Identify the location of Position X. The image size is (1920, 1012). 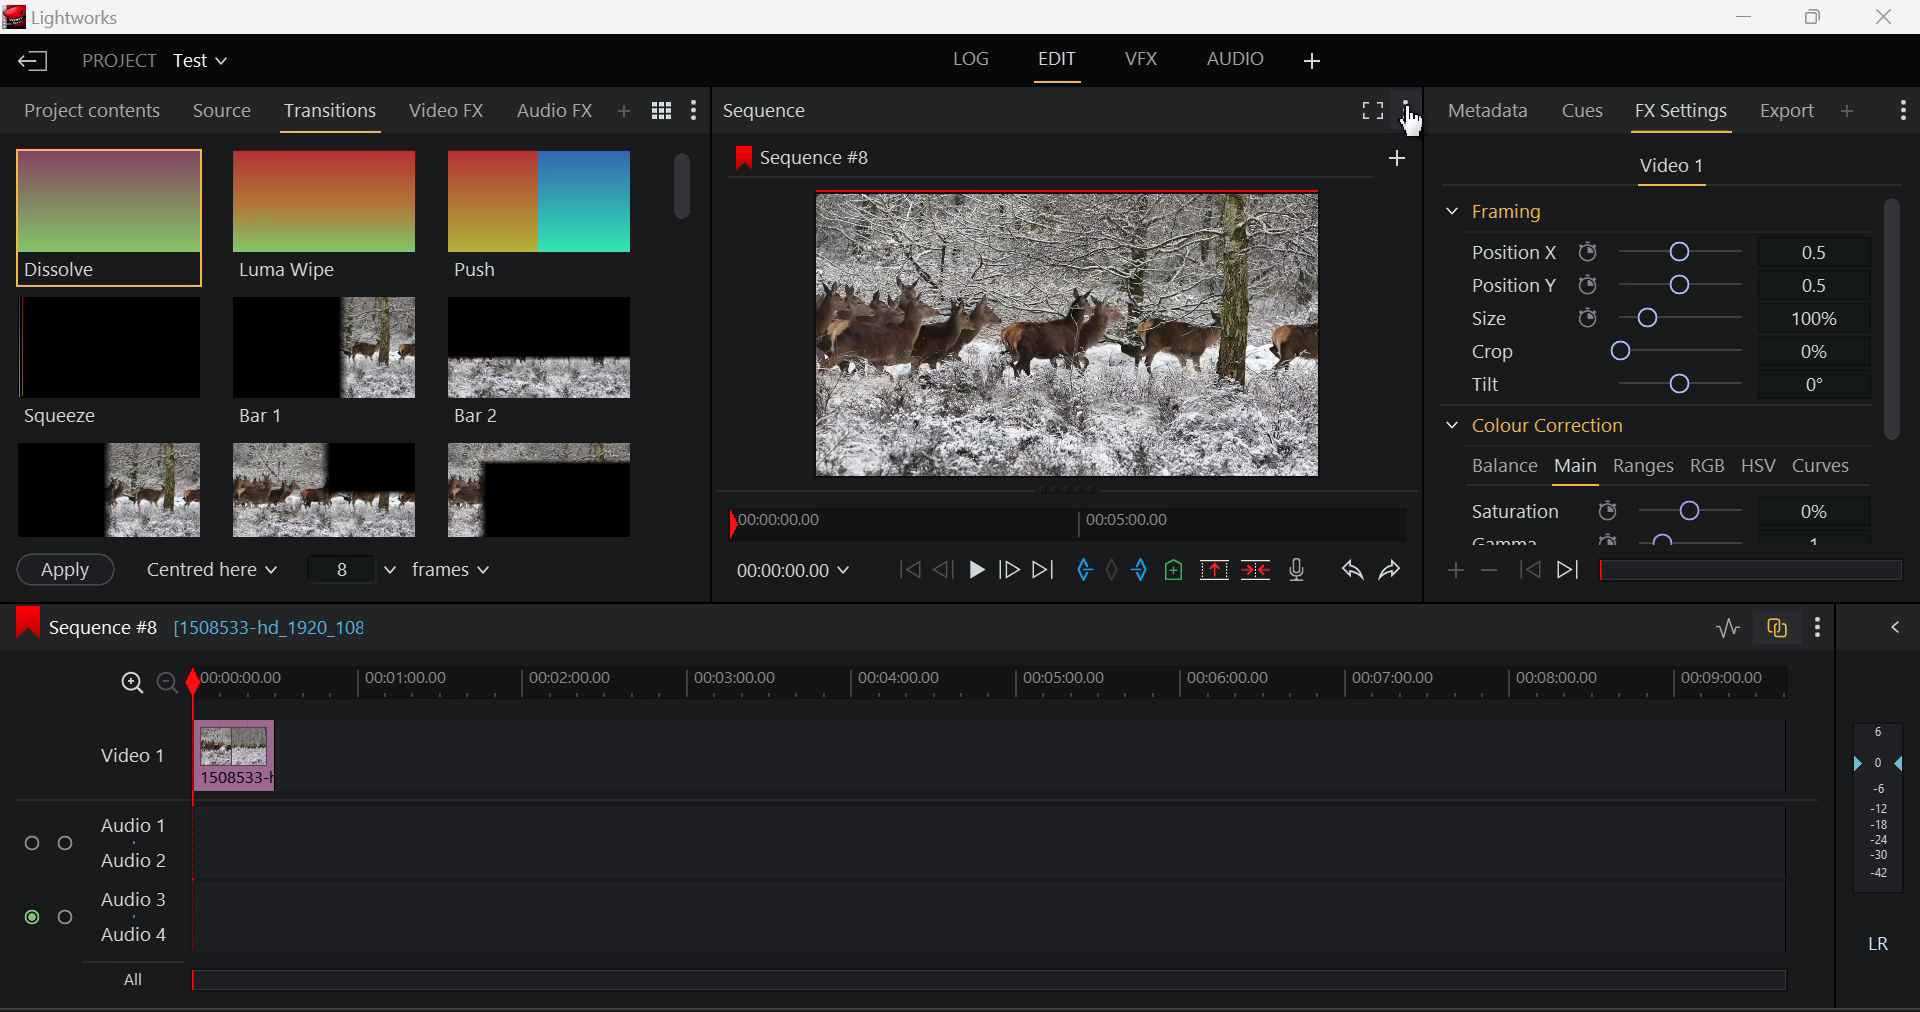
(1649, 250).